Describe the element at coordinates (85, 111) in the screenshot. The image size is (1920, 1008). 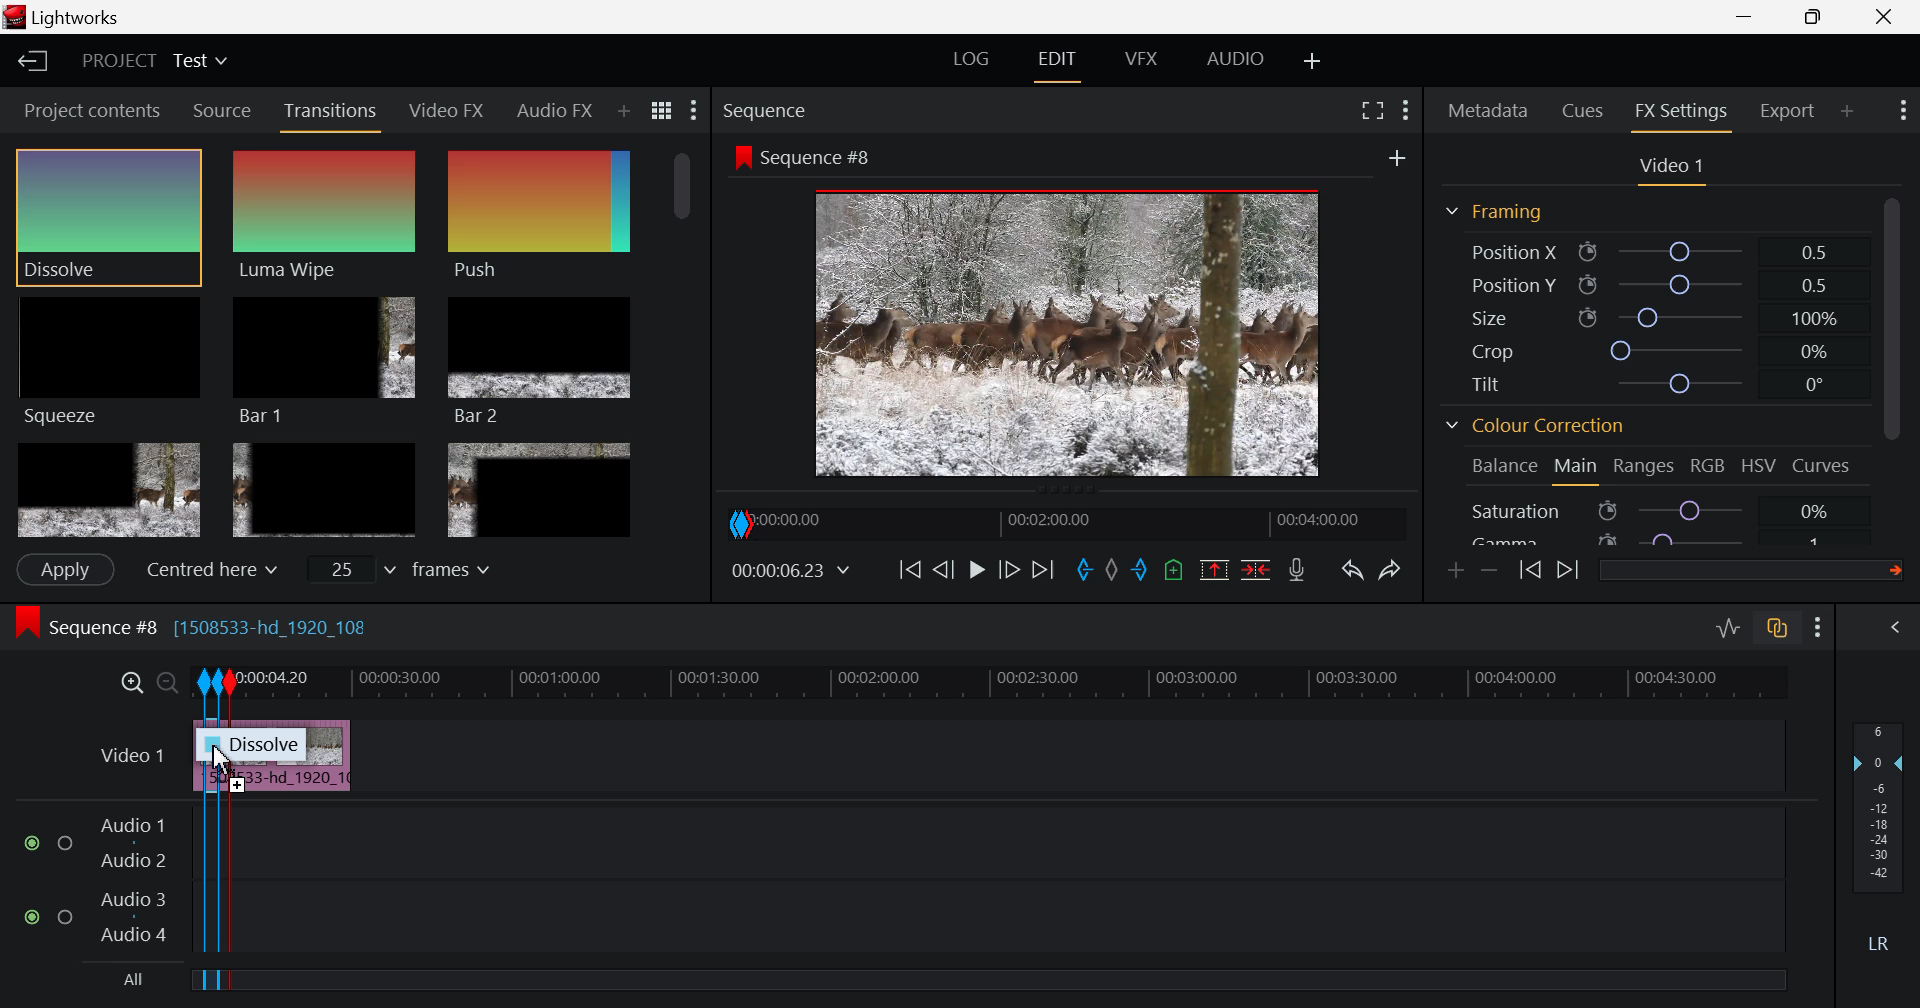
I see `Project contents` at that location.